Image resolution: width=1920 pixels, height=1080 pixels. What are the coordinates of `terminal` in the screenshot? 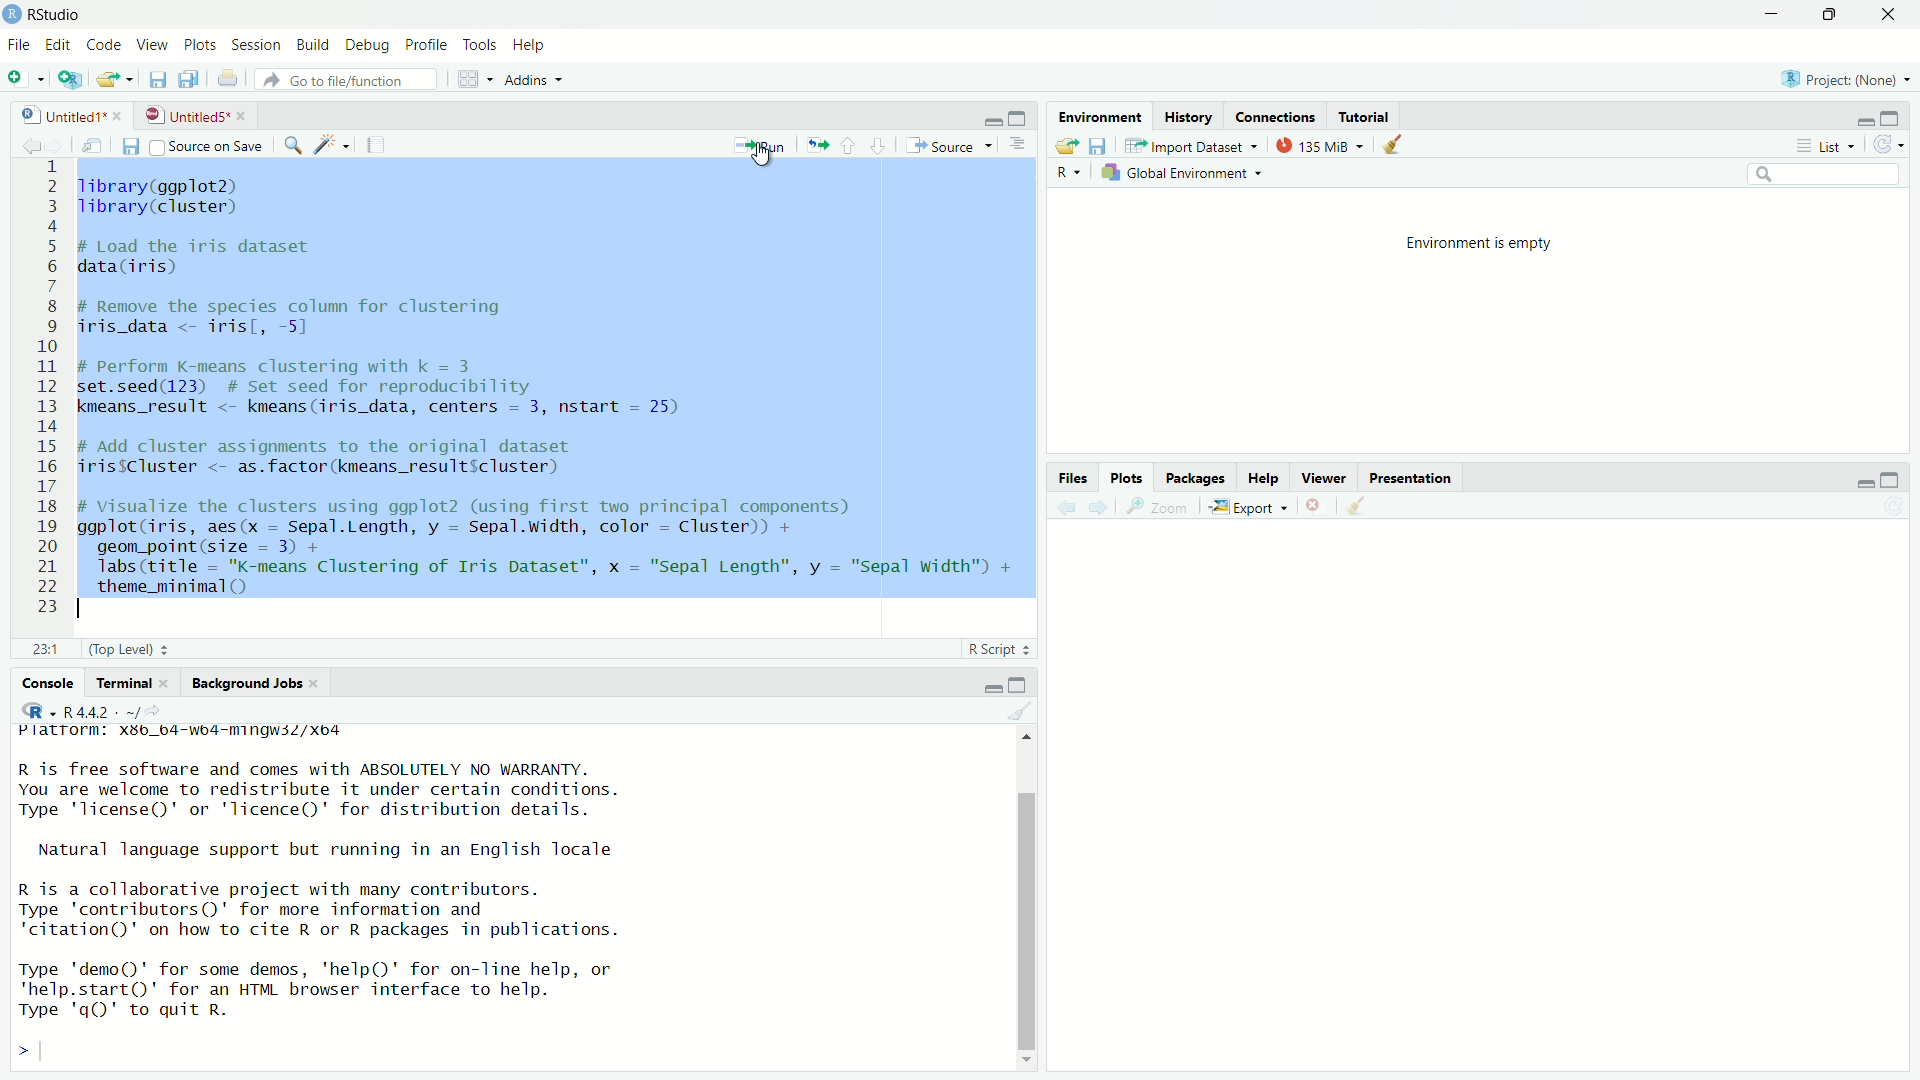 It's located at (123, 682).